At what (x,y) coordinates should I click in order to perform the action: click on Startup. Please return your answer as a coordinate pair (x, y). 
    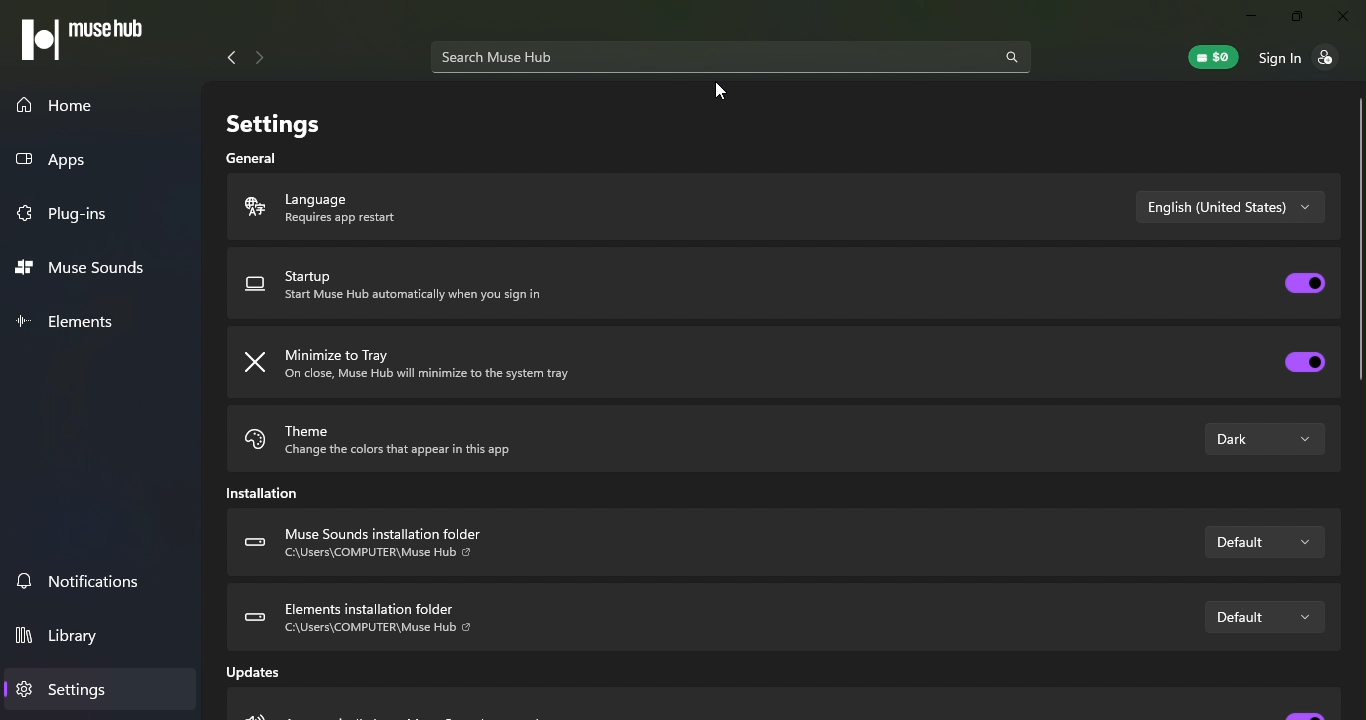
    Looking at the image, I should click on (423, 292).